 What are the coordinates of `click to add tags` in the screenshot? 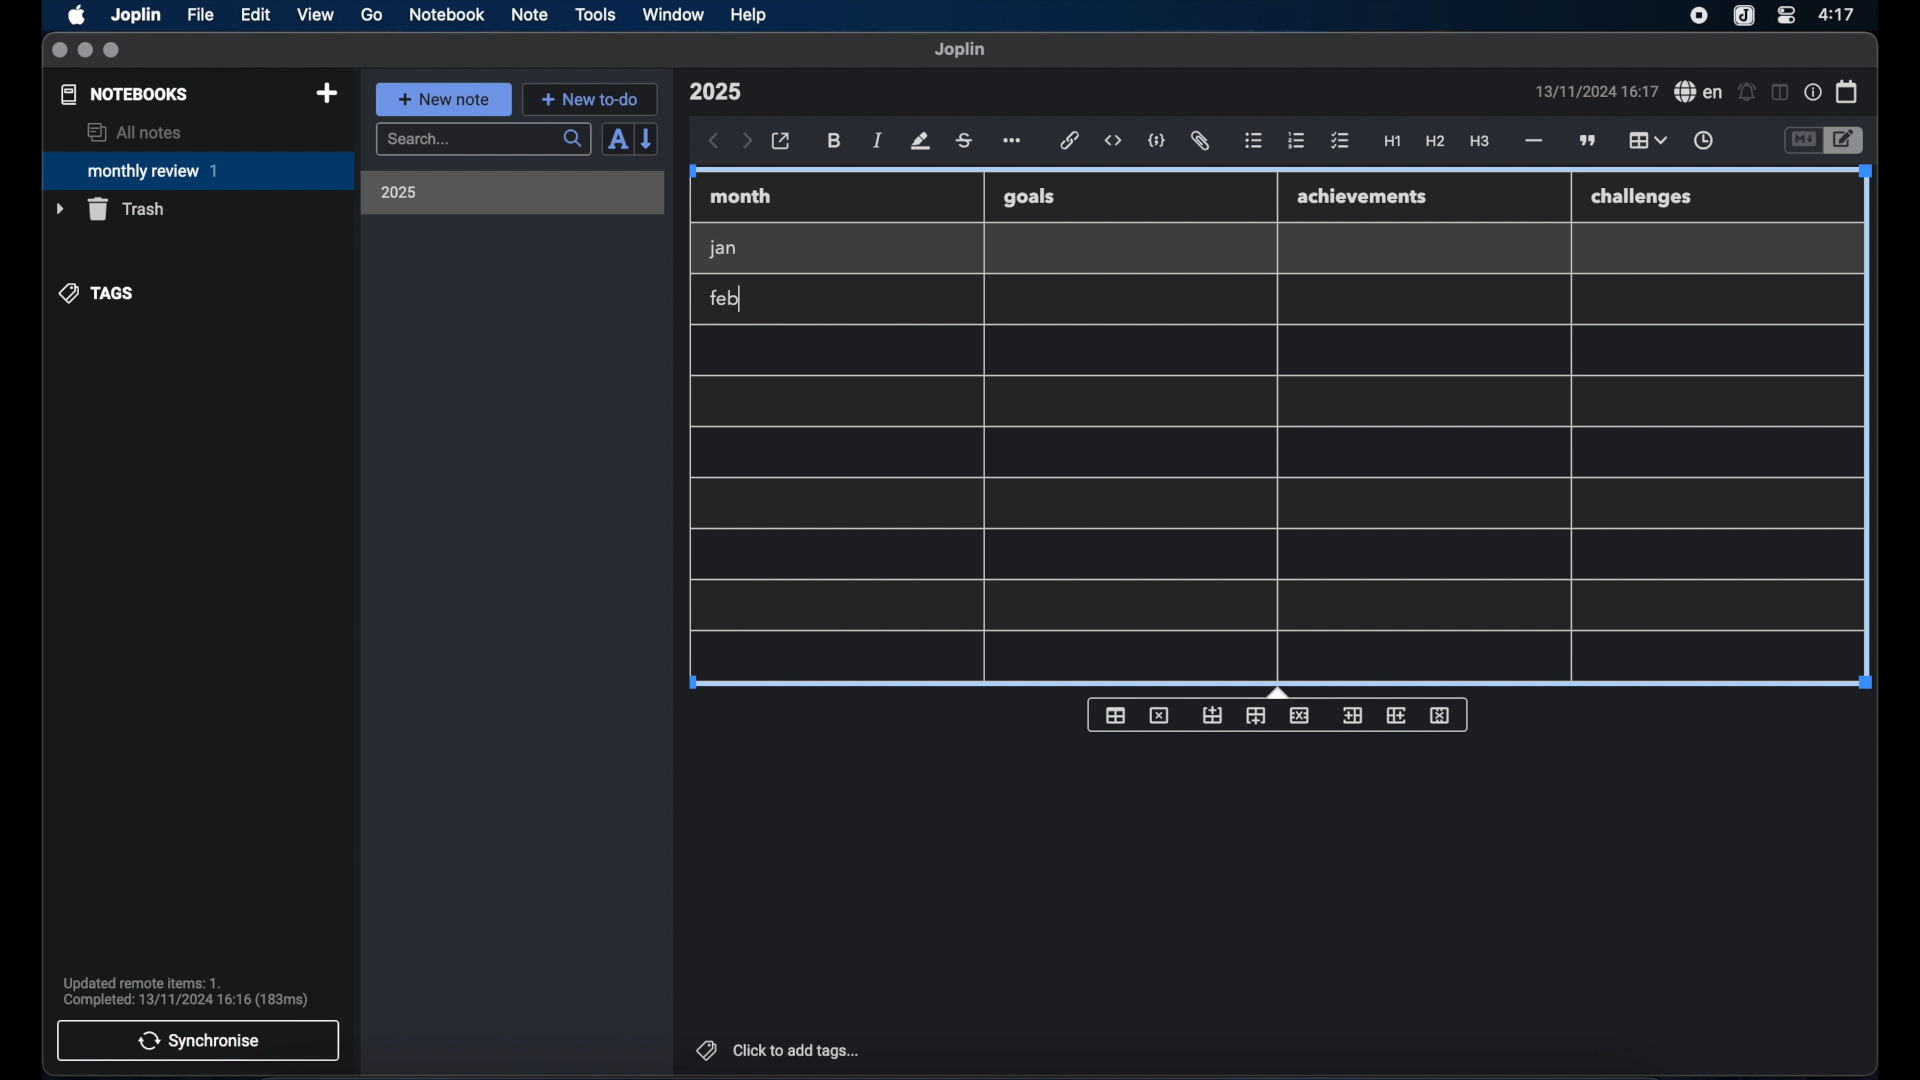 It's located at (780, 1050).